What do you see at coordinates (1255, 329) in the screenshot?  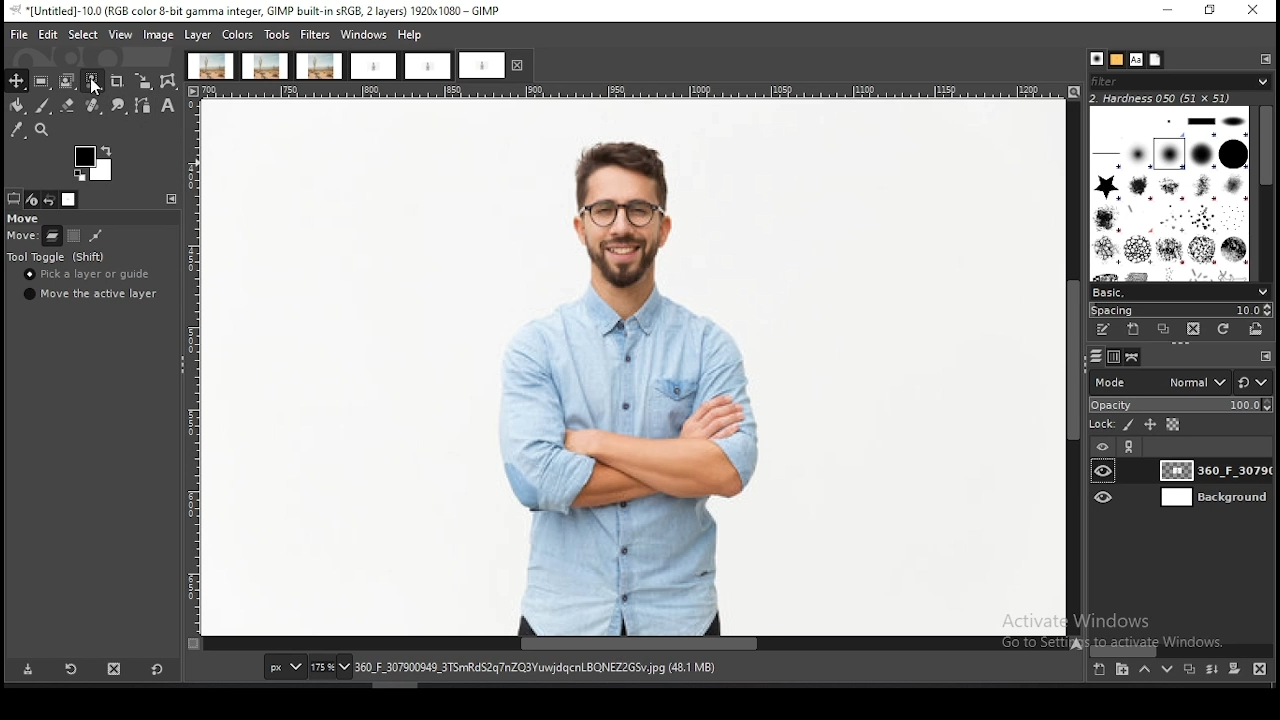 I see `open brush as image` at bounding box center [1255, 329].